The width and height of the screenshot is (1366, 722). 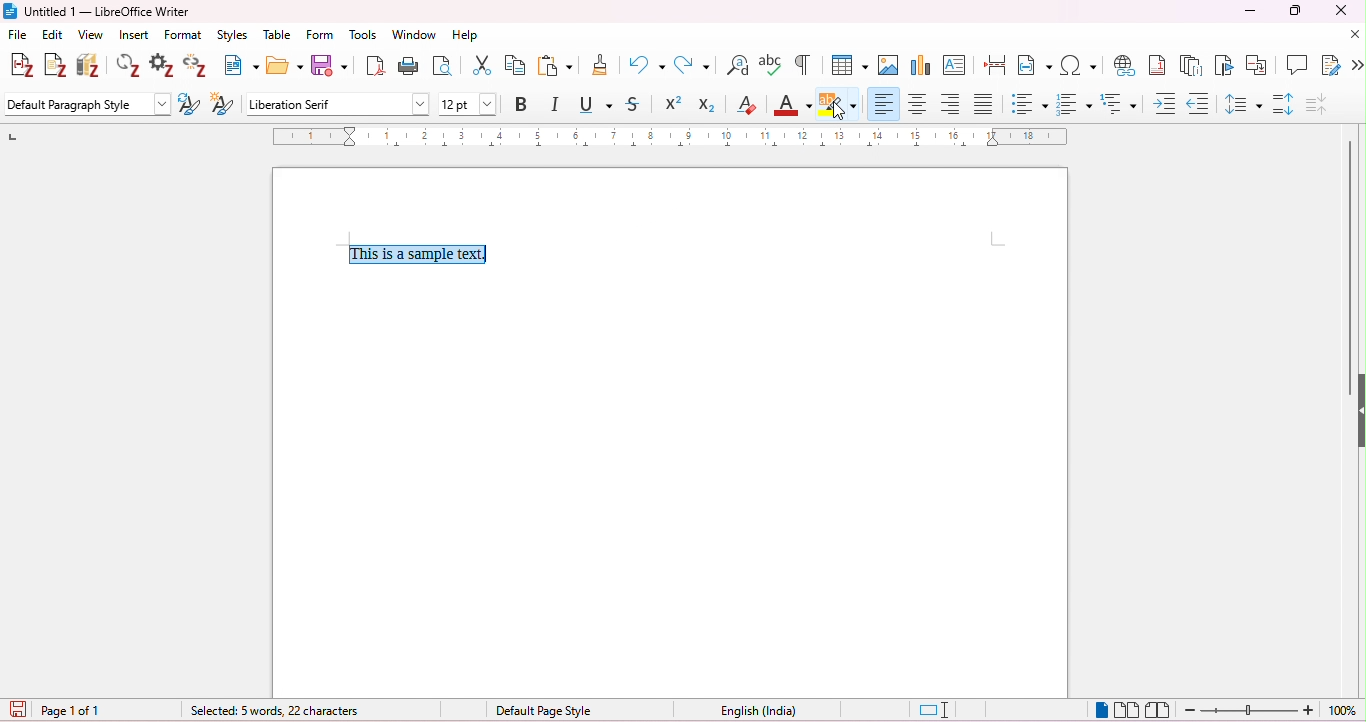 I want to click on close, so click(x=1354, y=34).